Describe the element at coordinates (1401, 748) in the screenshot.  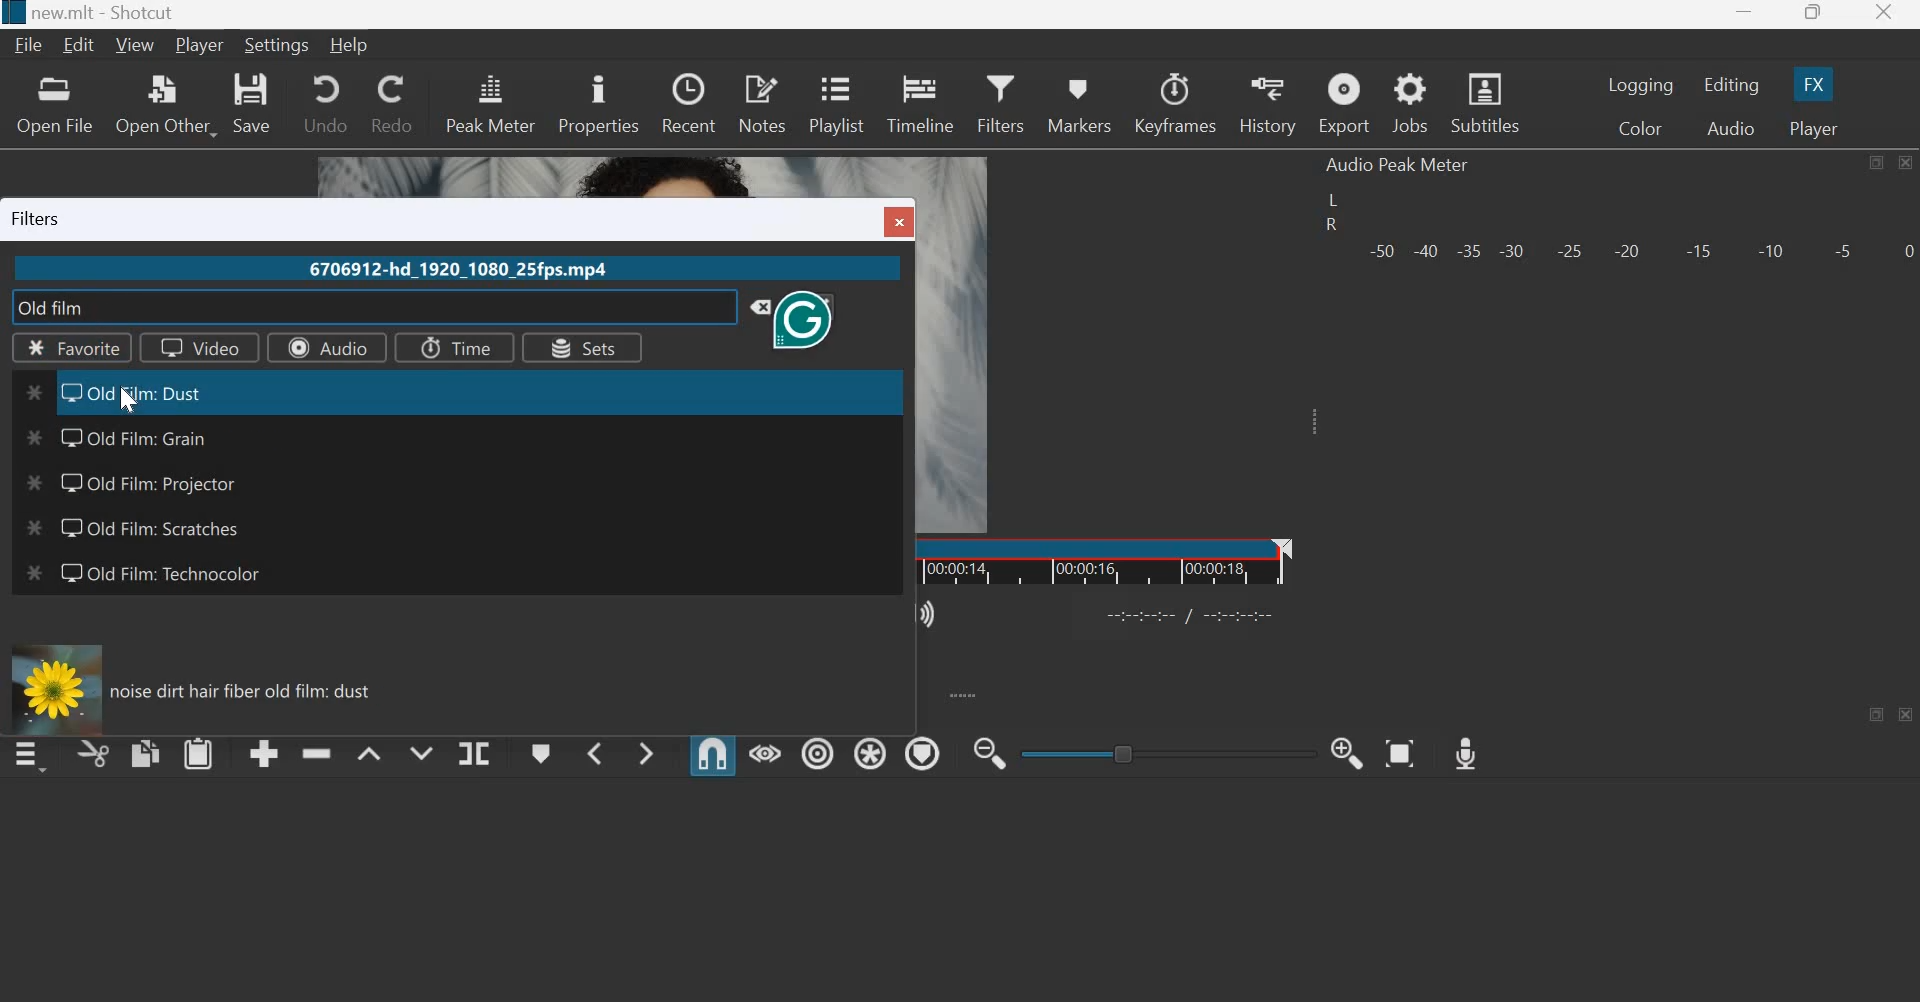
I see `Zoom Timeline to Fit` at that location.